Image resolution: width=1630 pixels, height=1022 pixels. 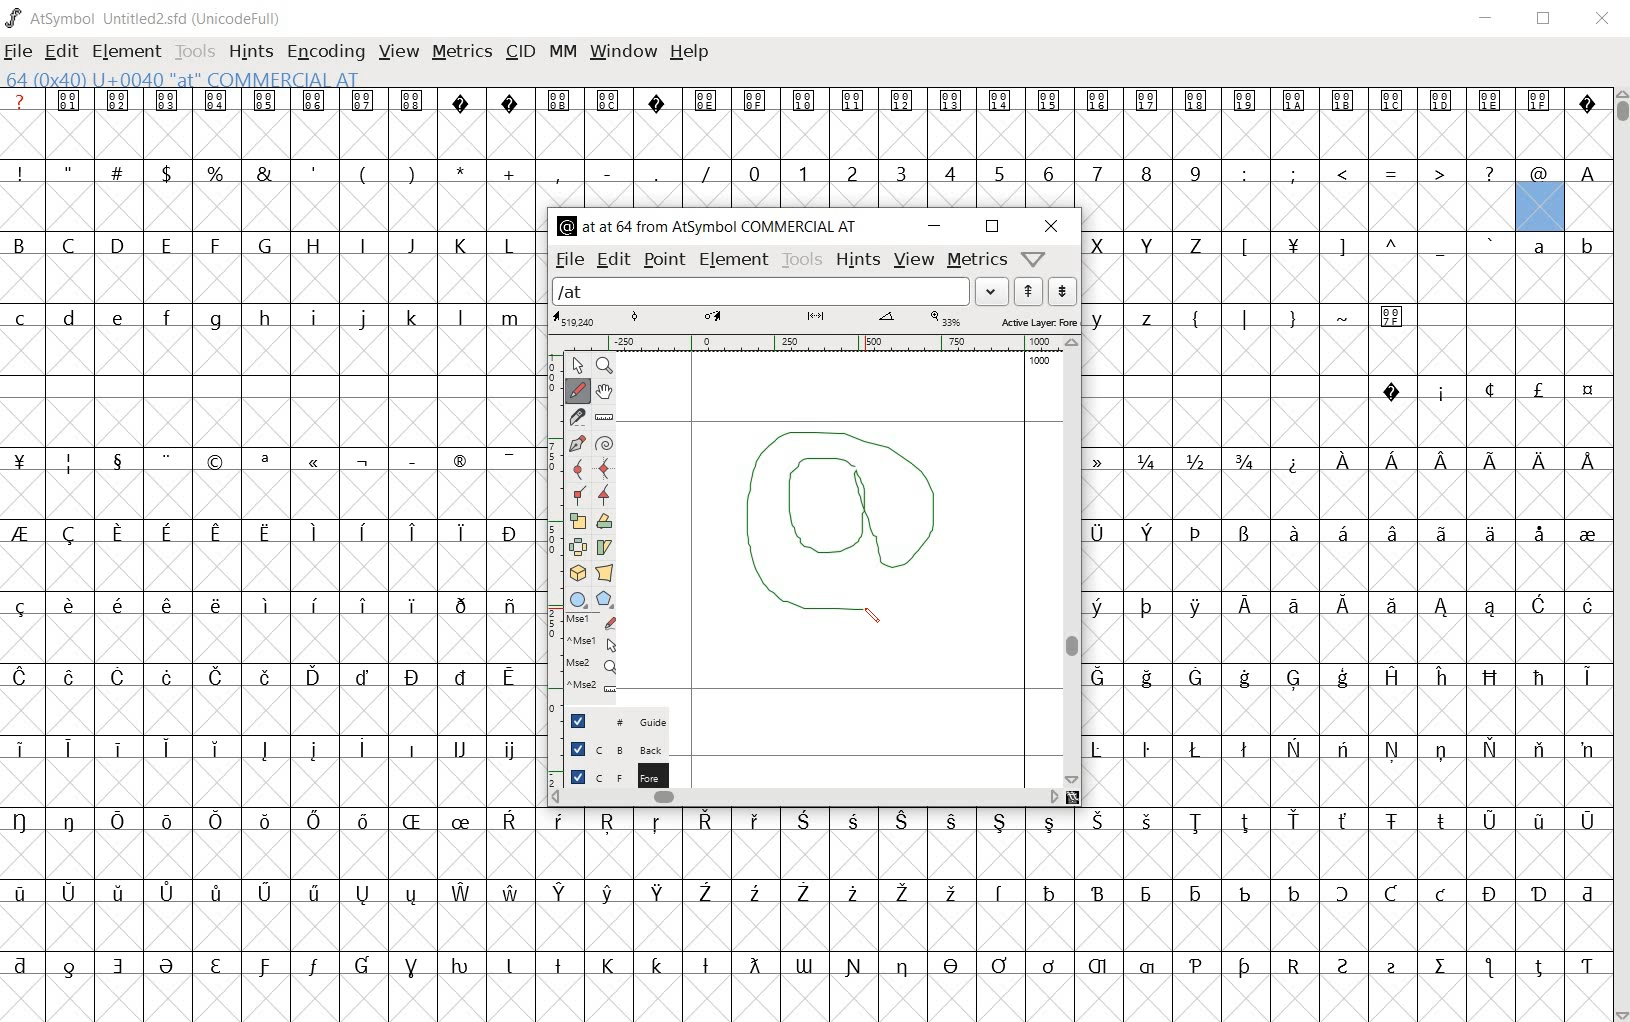 What do you see at coordinates (1072, 560) in the screenshot?
I see `scrollbar` at bounding box center [1072, 560].